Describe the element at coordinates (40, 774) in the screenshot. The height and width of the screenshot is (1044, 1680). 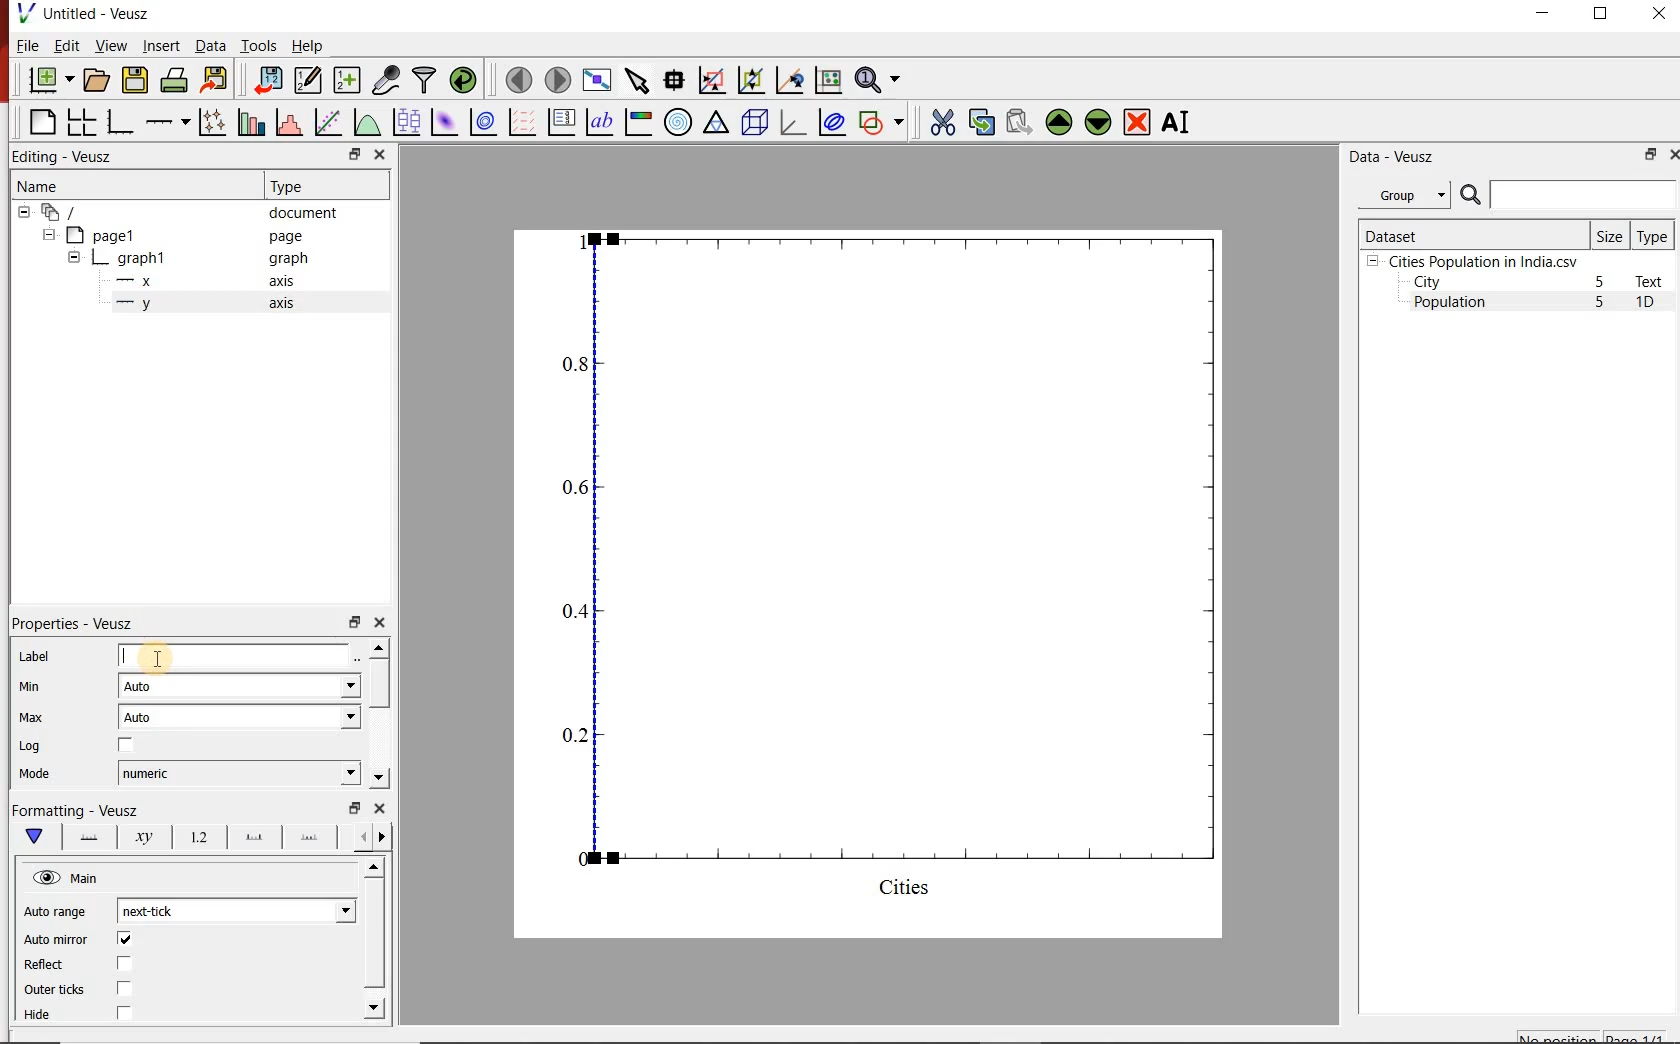
I see `Mode` at that location.